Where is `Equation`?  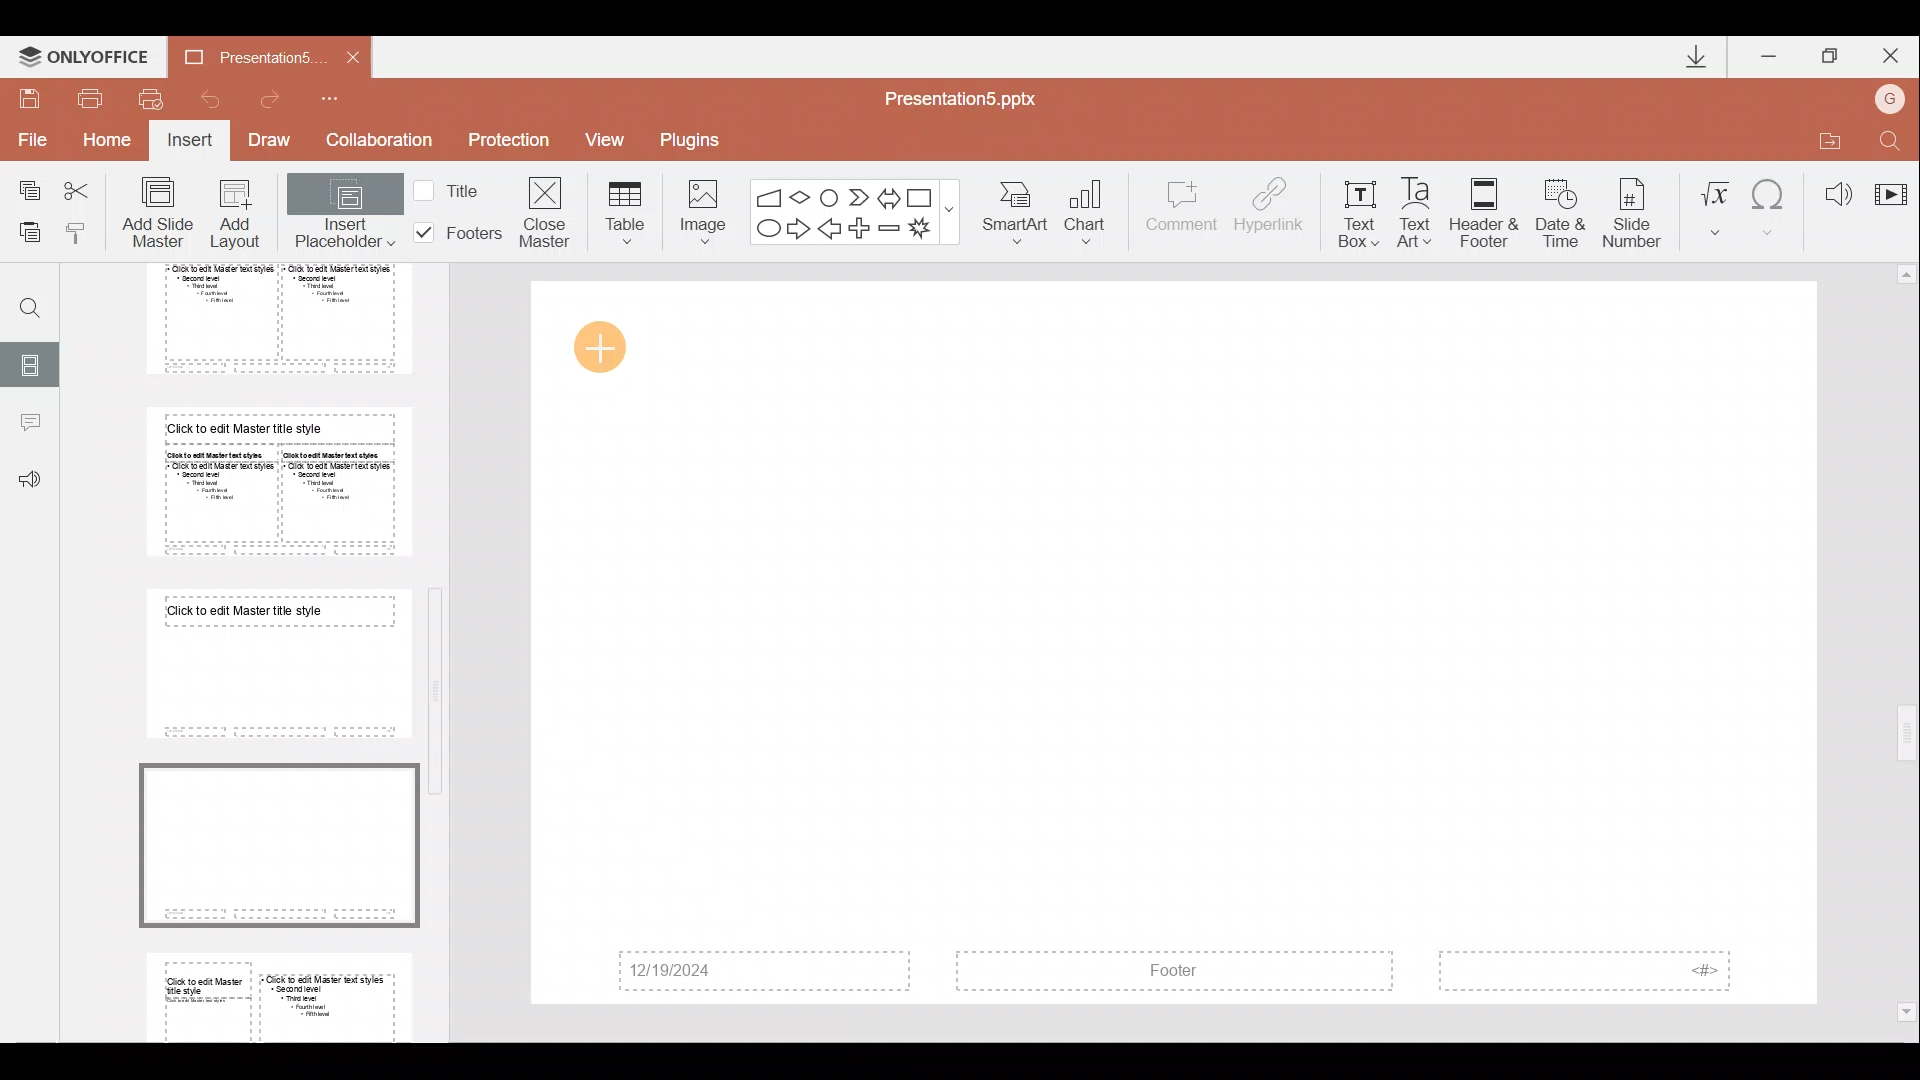 Equation is located at coordinates (1714, 205).